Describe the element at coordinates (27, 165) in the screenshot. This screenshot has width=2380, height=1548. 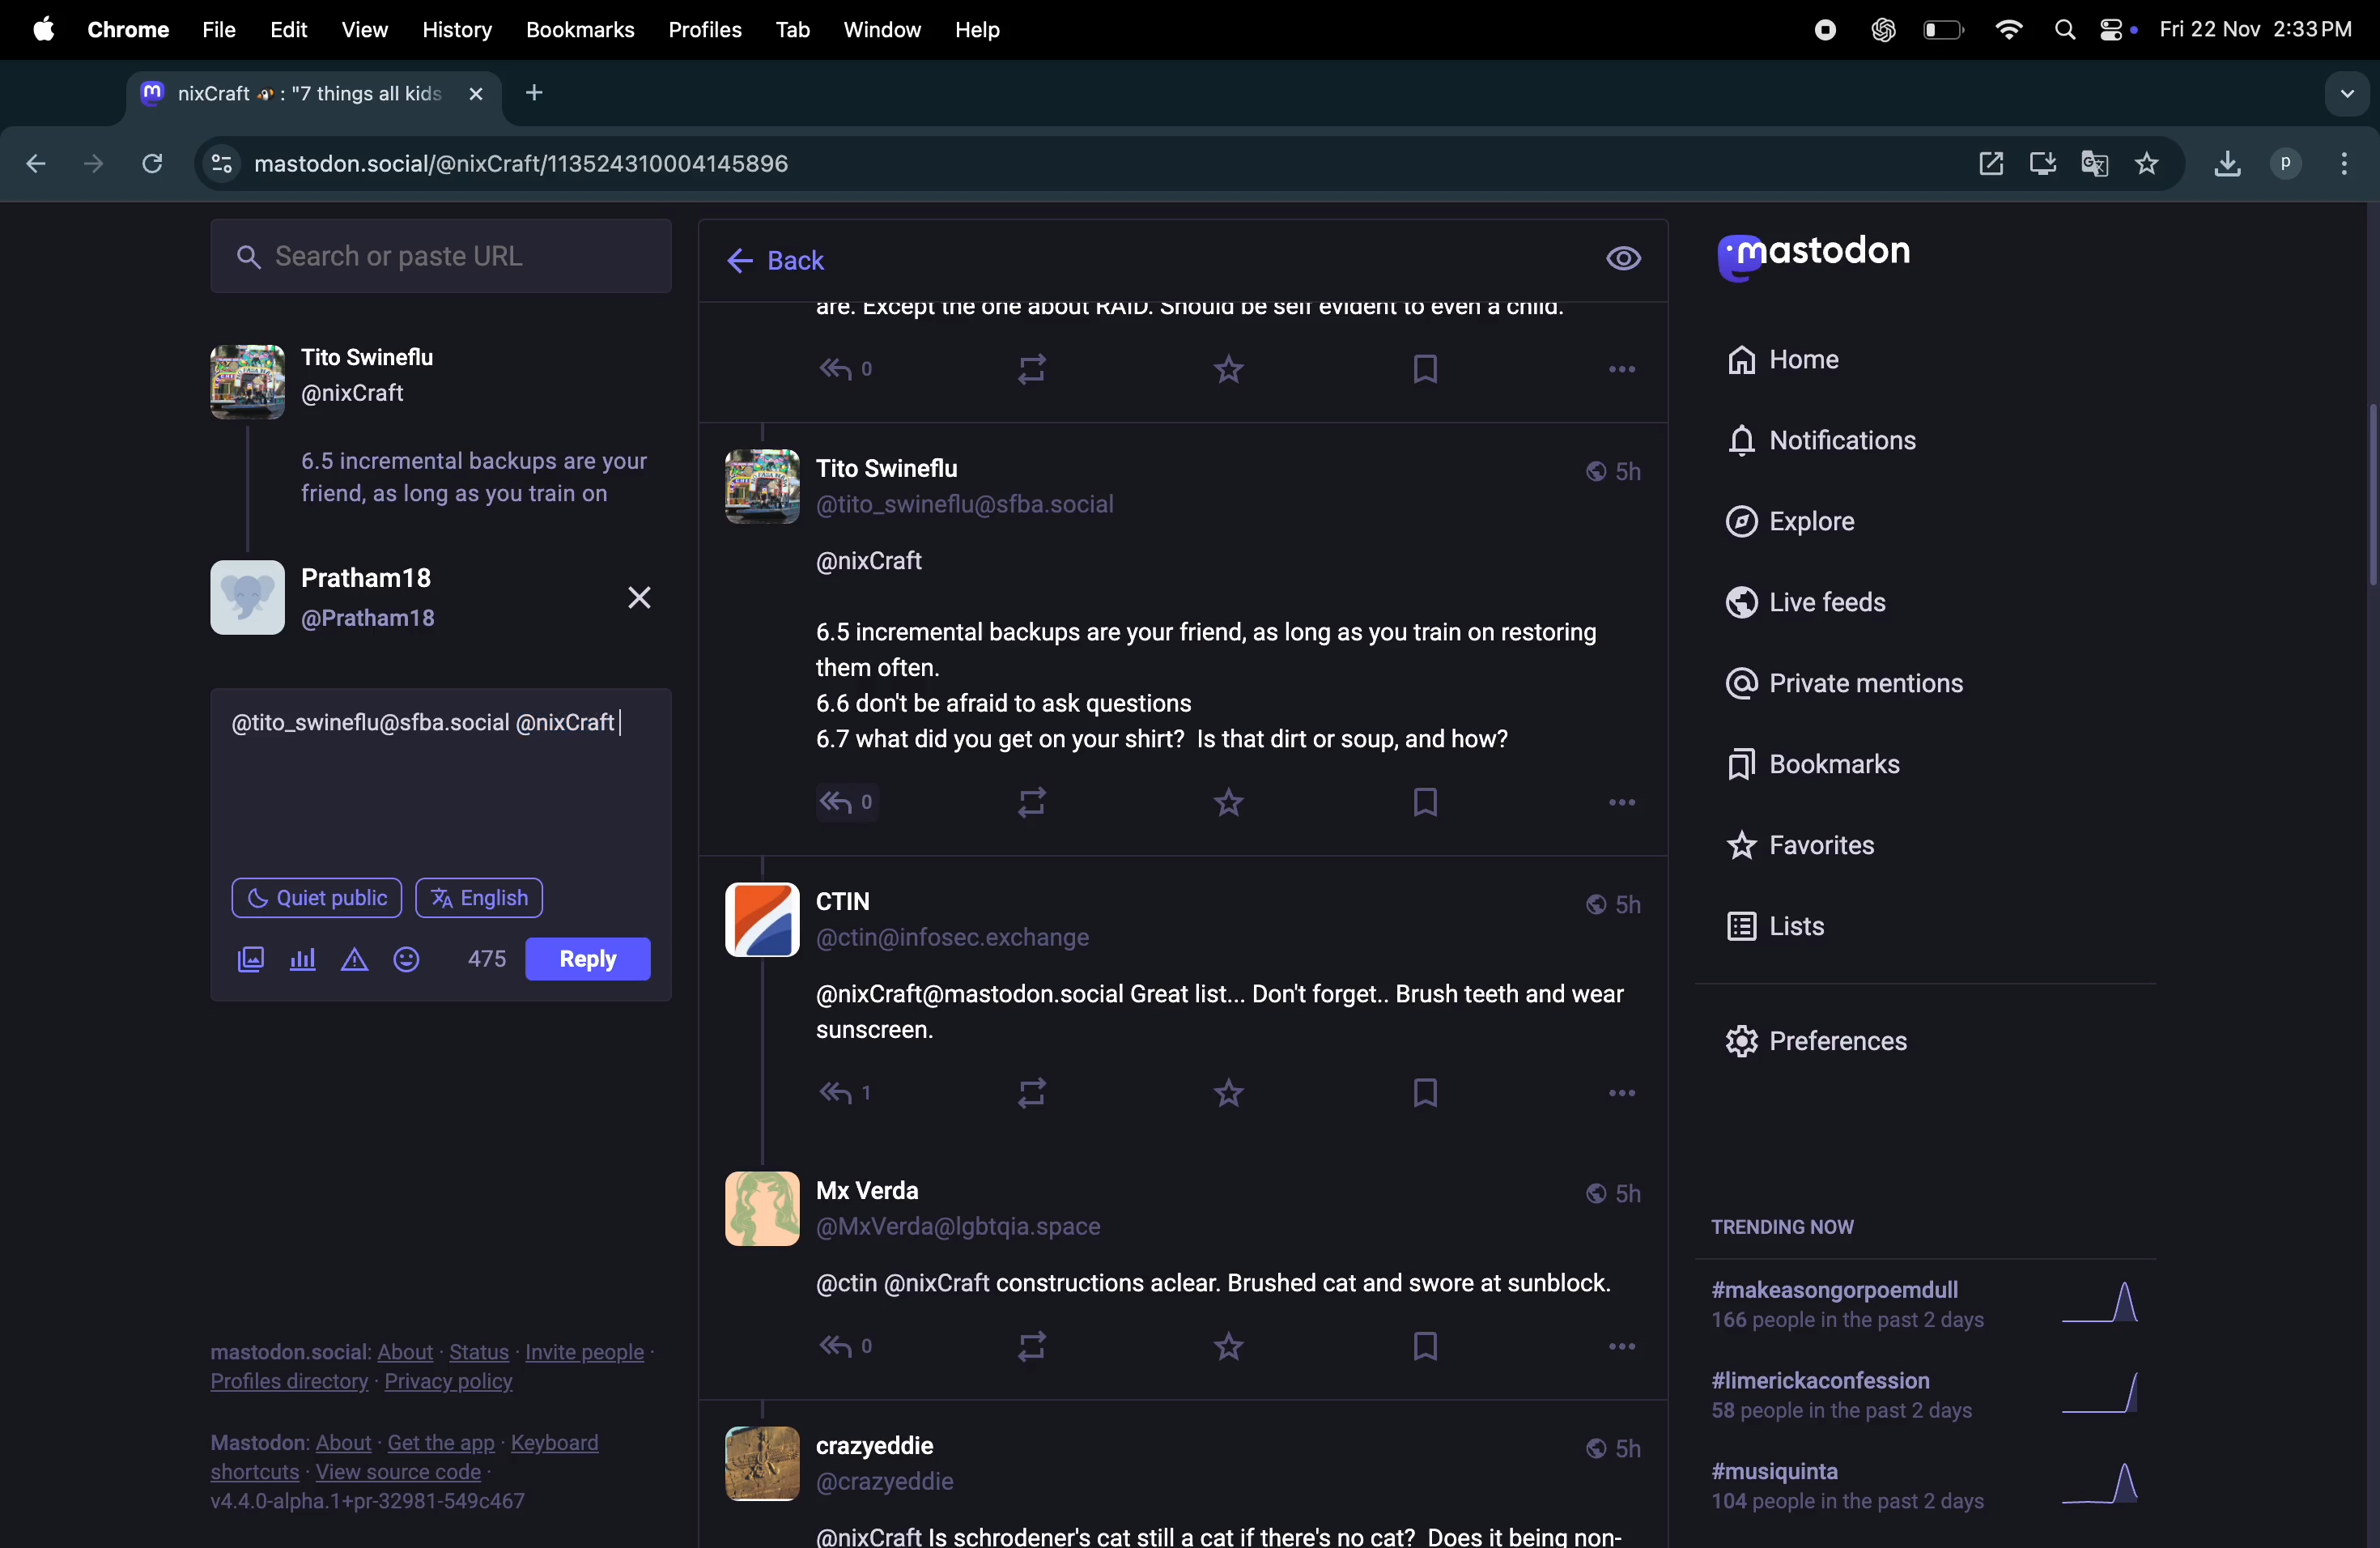
I see `backward` at that location.